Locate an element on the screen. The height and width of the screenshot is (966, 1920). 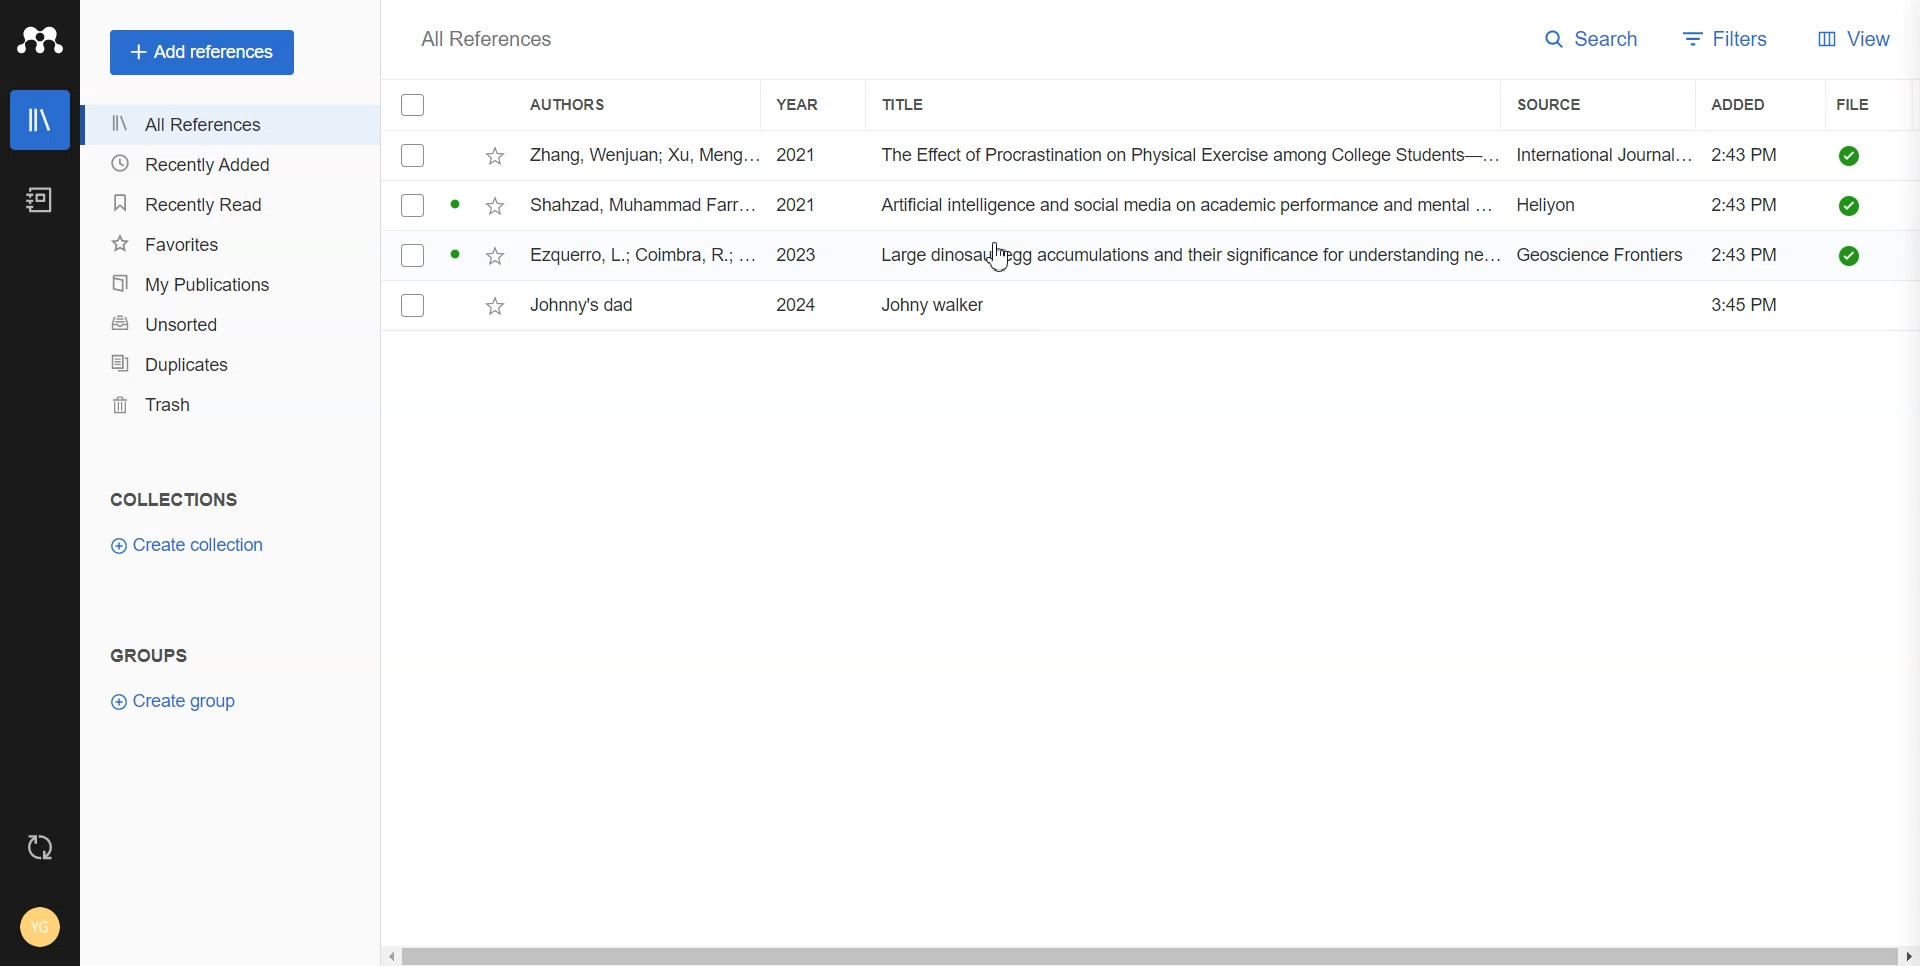
International Journal is located at coordinates (1604, 153).